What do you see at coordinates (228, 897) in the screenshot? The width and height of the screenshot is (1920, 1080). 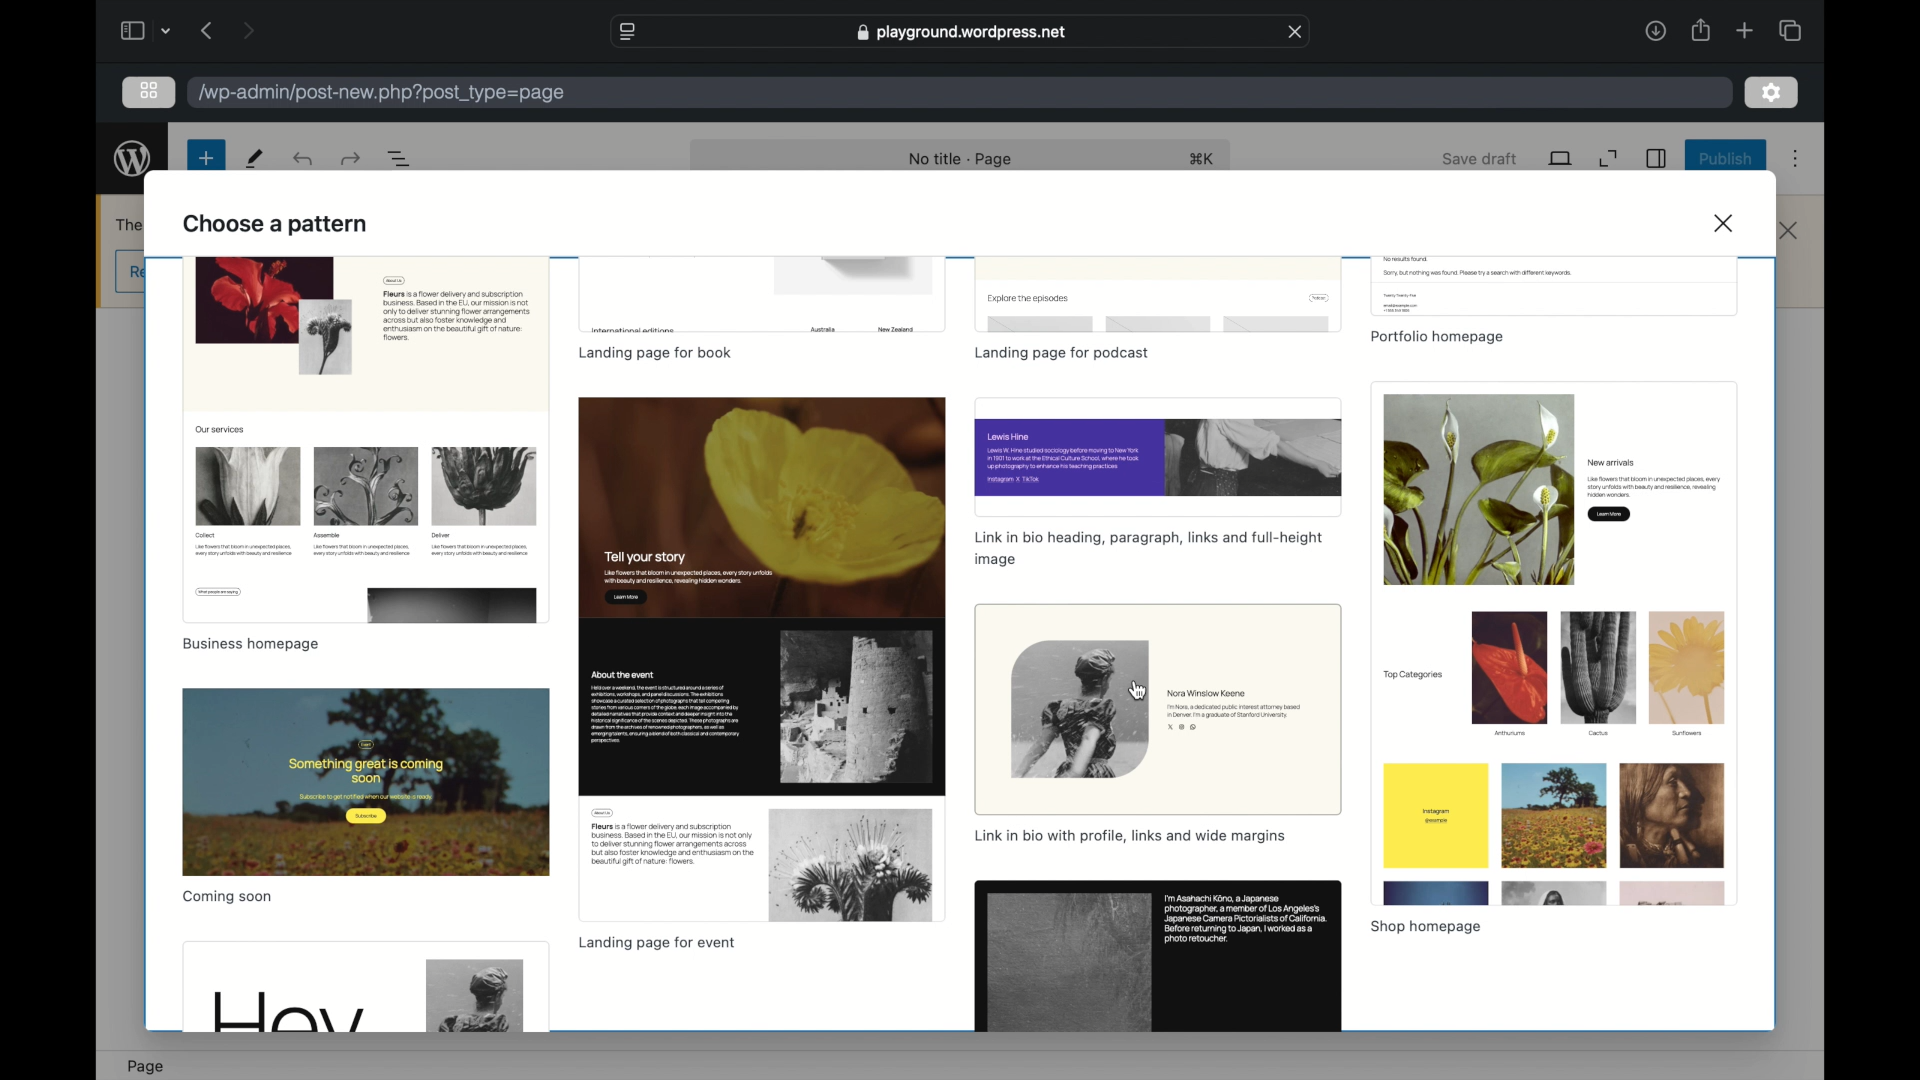 I see `coming soon` at bounding box center [228, 897].